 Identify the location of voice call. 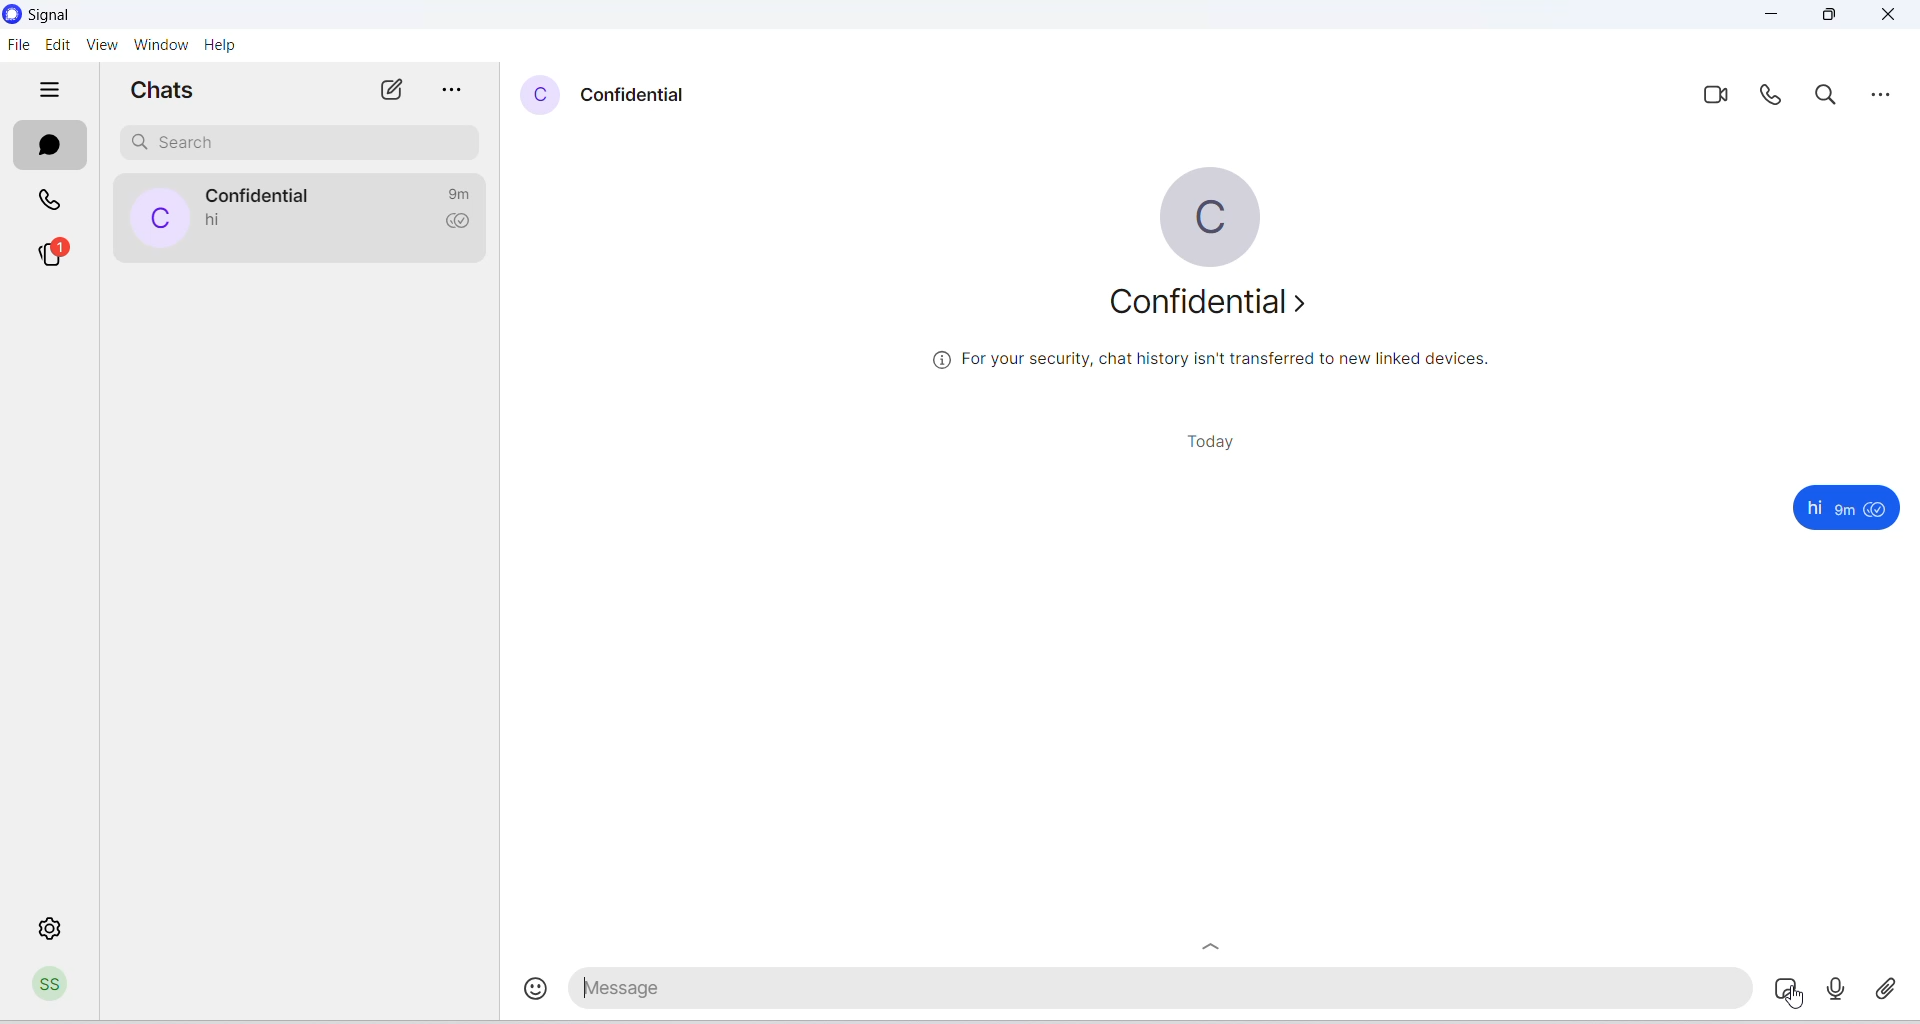
(1772, 98).